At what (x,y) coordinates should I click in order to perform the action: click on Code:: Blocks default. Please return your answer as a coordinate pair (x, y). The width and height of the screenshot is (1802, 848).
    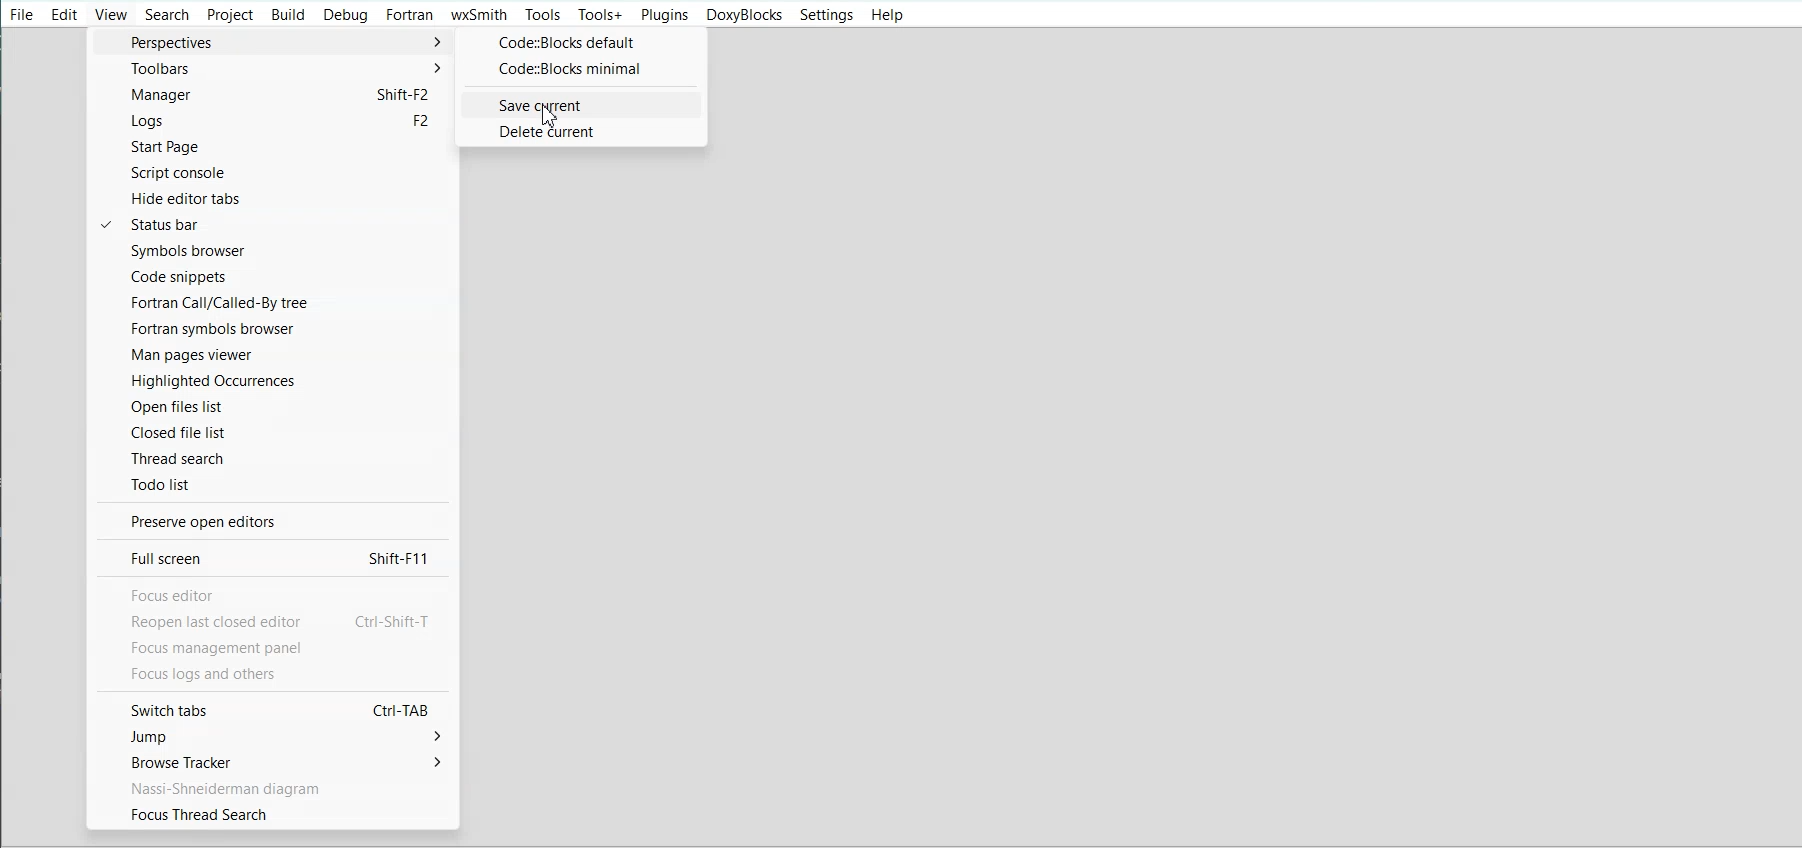
    Looking at the image, I should click on (577, 44).